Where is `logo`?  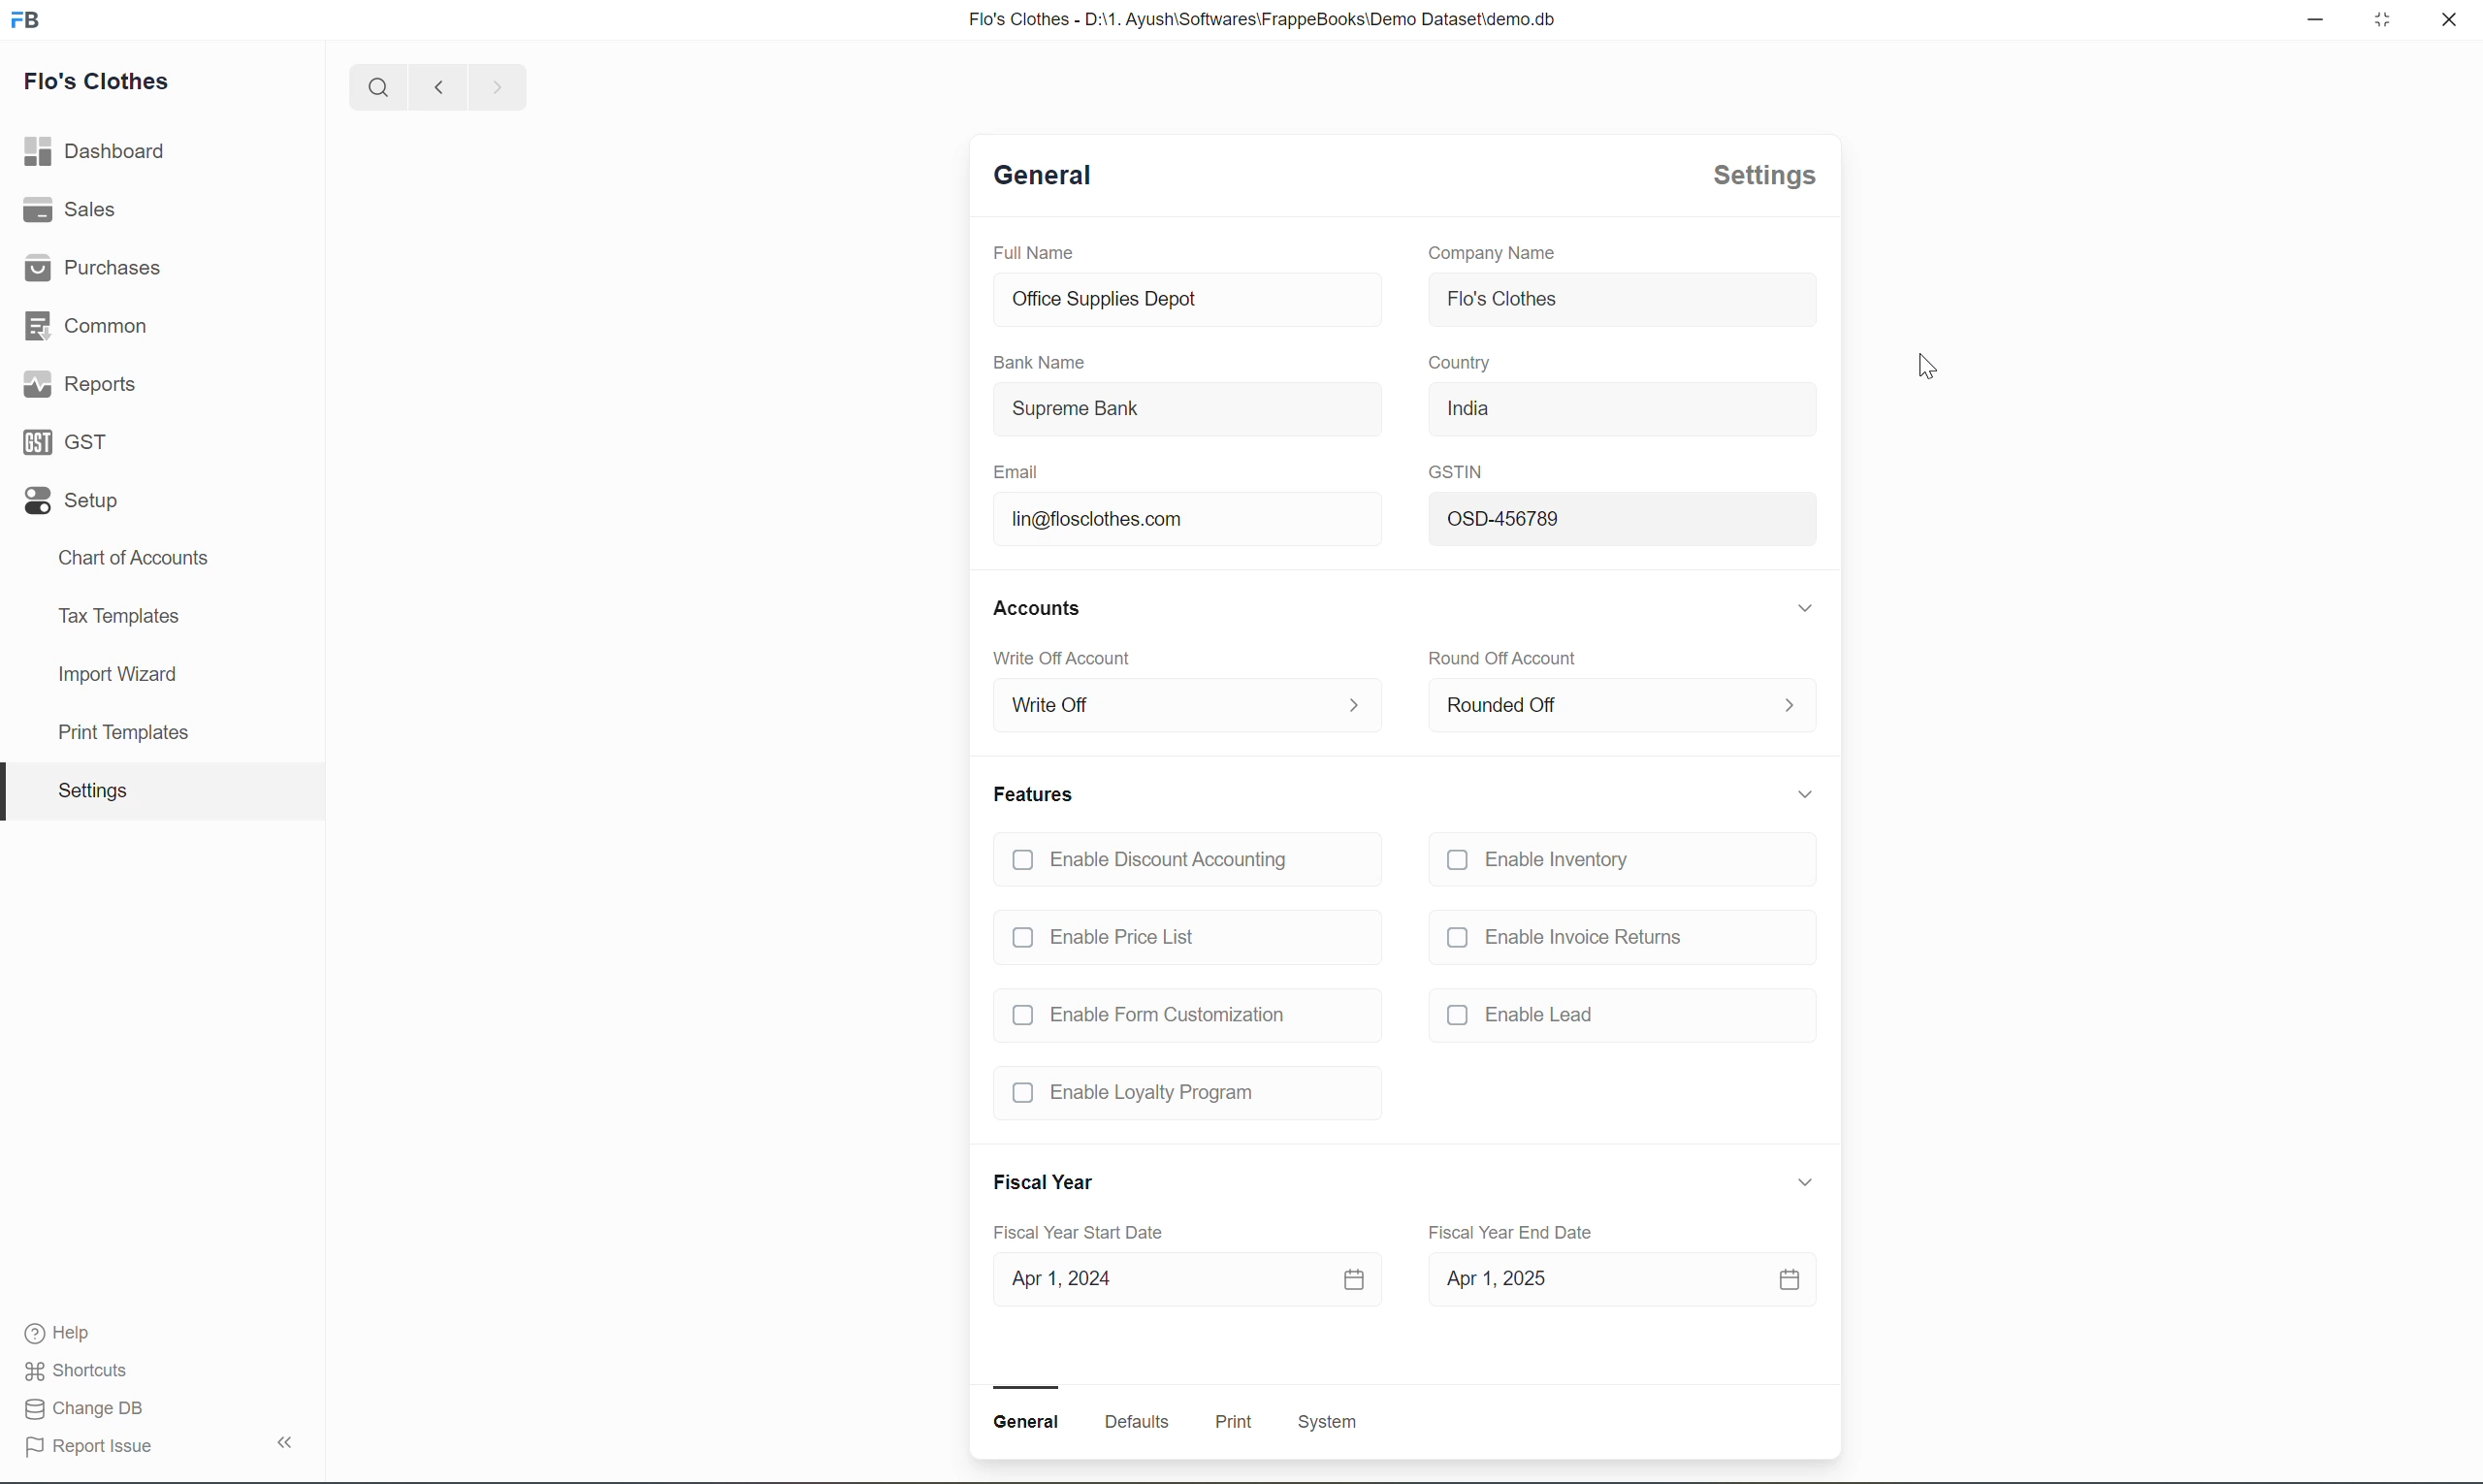
logo is located at coordinates (27, 17).